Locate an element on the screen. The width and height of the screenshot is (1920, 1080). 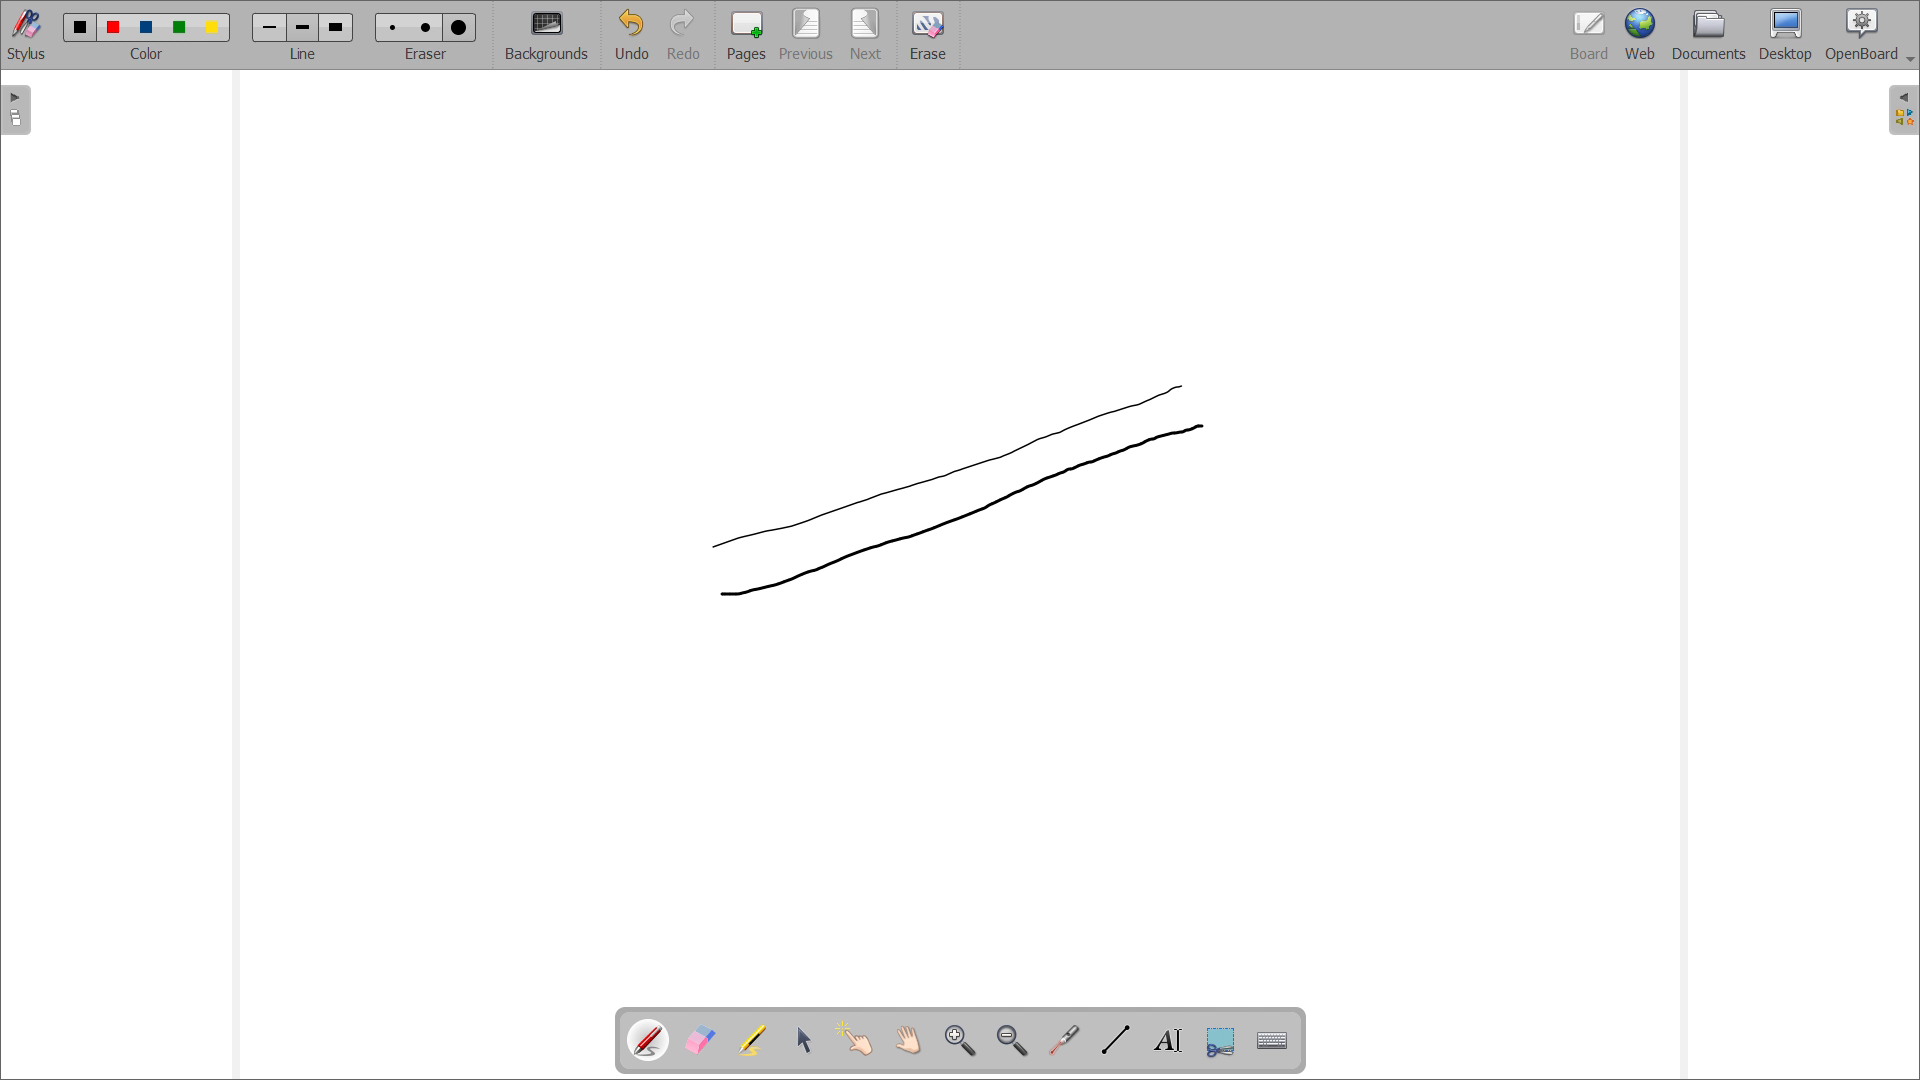
erase is located at coordinates (928, 35).